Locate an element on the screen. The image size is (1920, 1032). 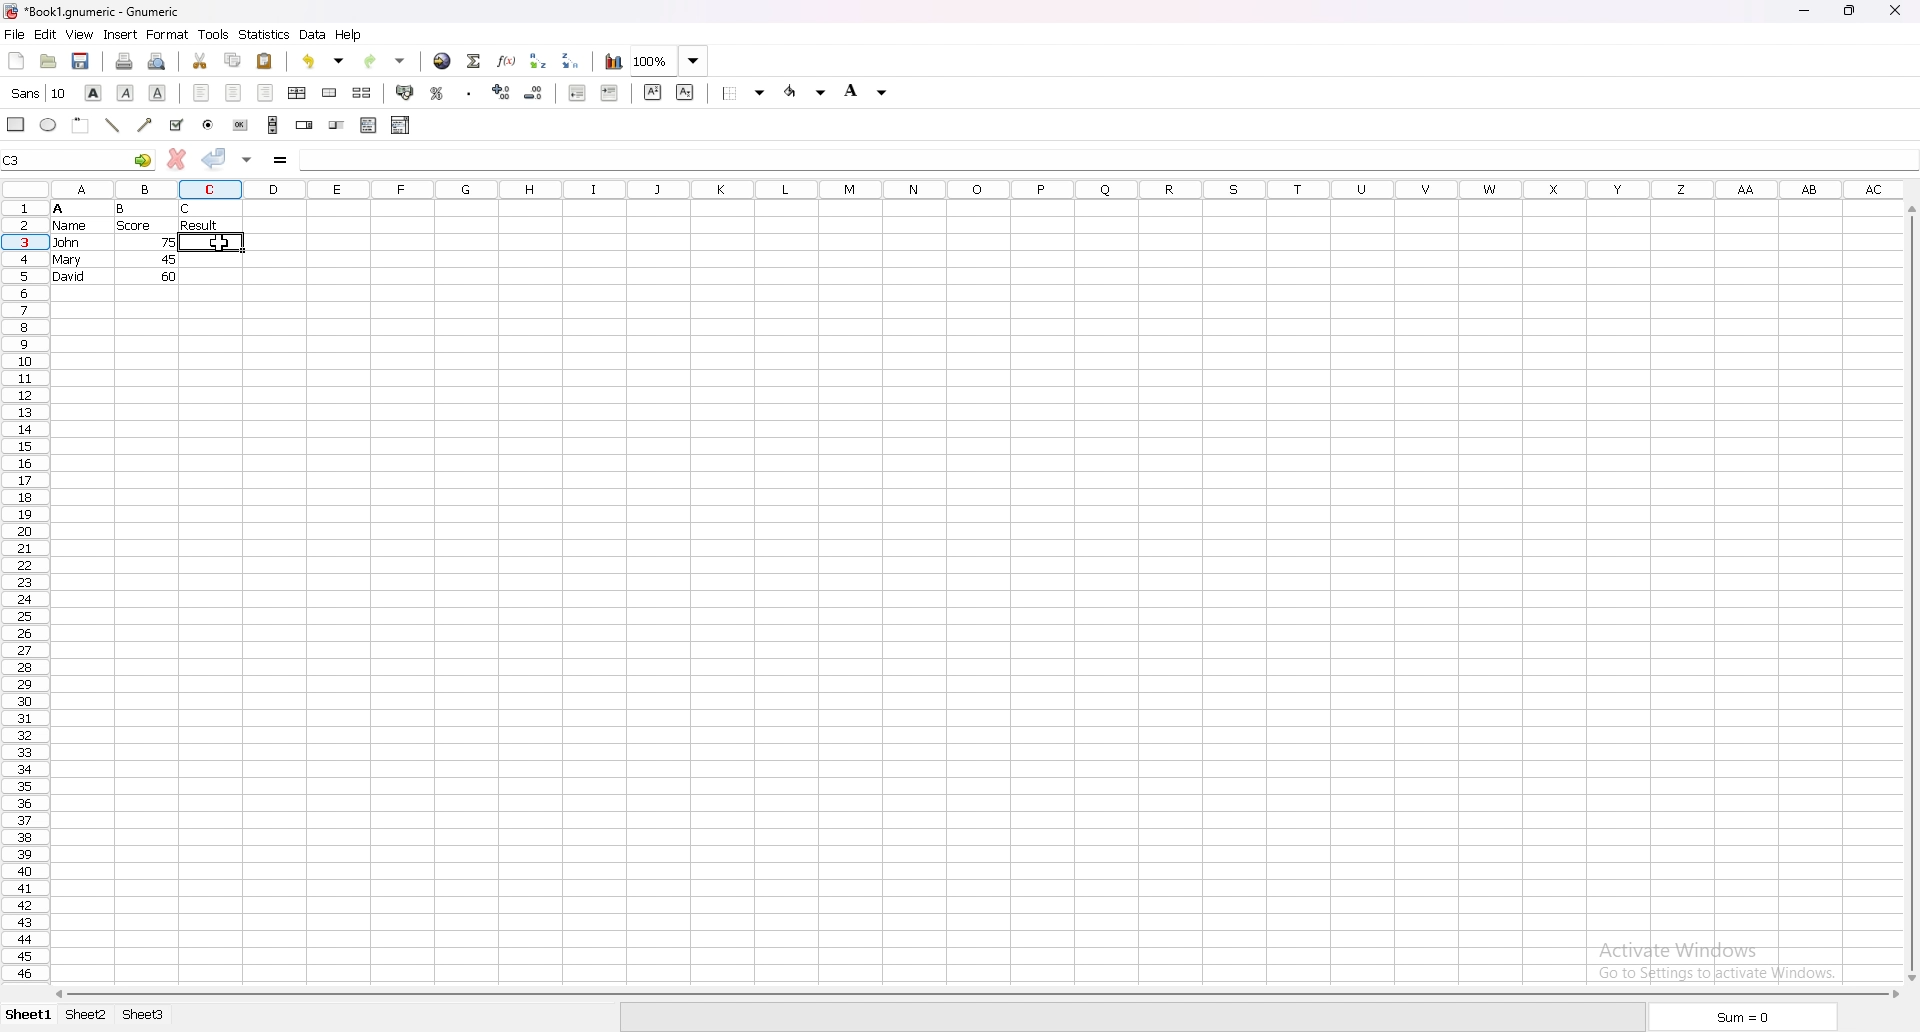
subscript is located at coordinates (686, 92).